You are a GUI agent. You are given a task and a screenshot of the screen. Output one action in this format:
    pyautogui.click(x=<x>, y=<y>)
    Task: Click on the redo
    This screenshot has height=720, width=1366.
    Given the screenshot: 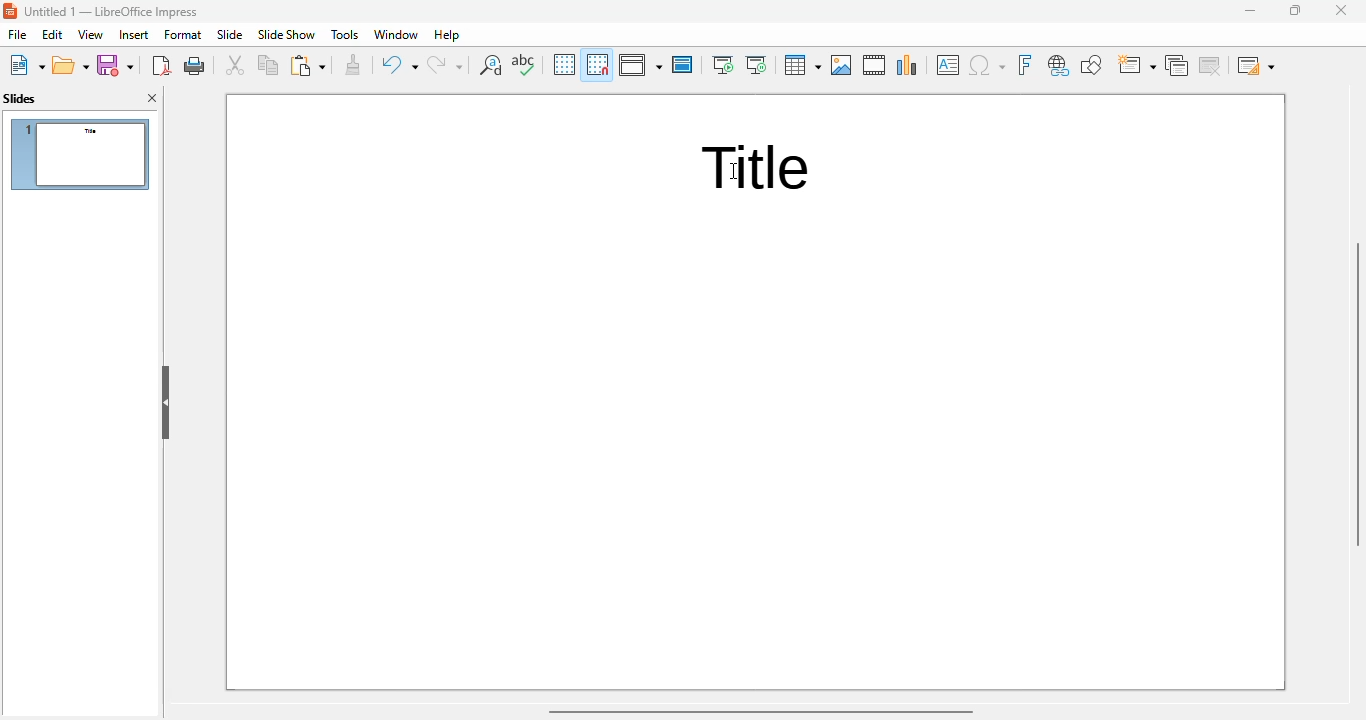 What is the action you would take?
    pyautogui.click(x=445, y=64)
    